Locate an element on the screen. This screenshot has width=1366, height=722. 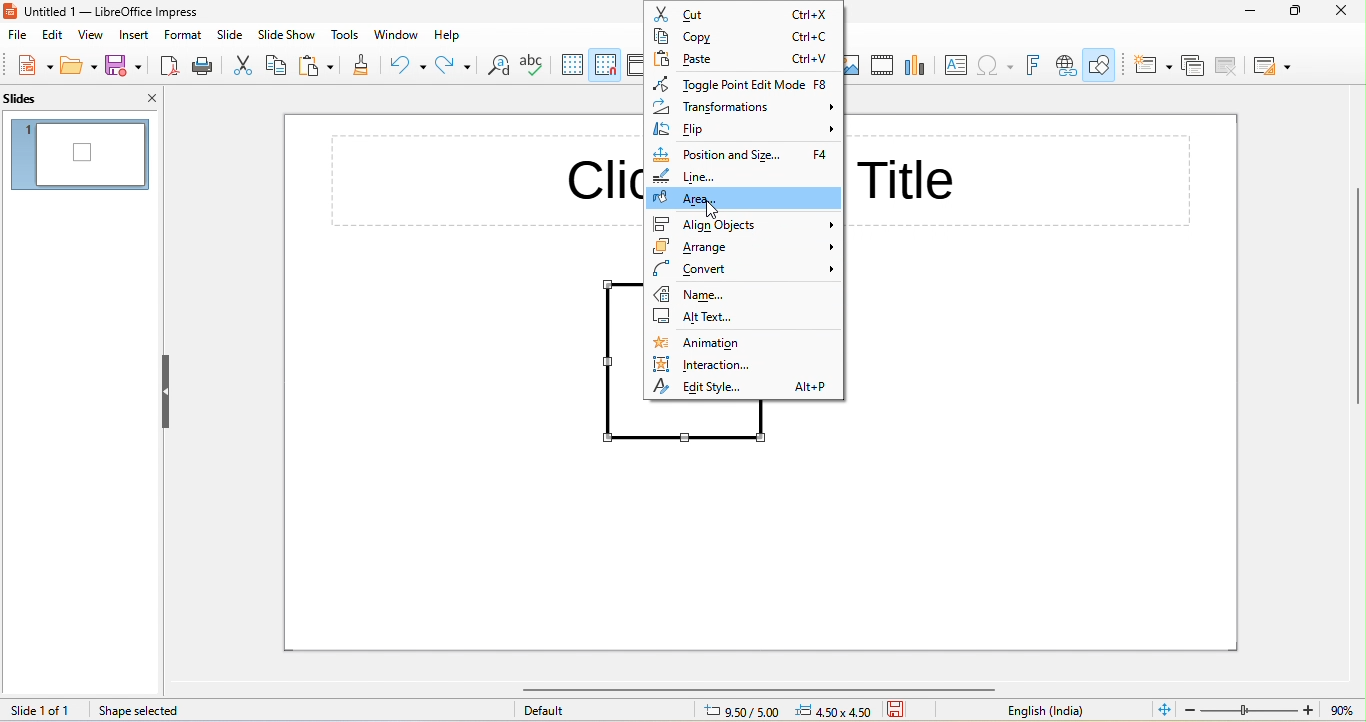
interaction is located at coordinates (727, 366).